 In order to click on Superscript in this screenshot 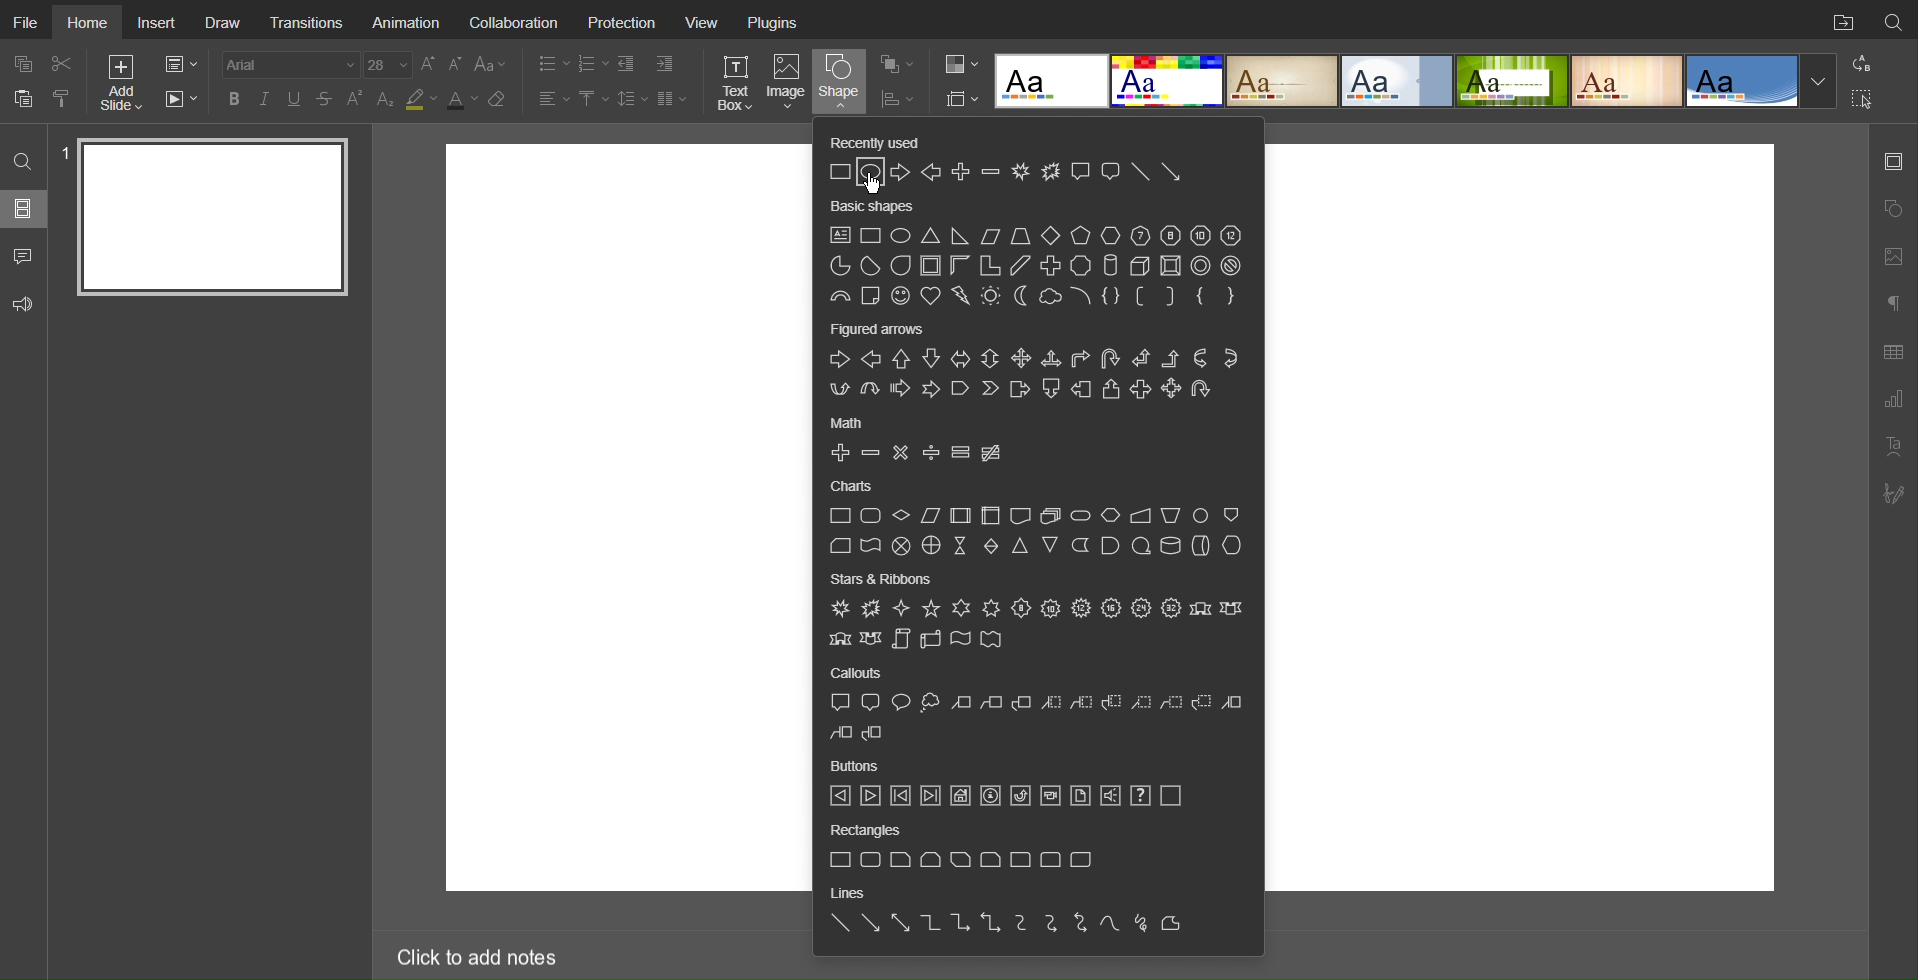, I will do `click(356, 99)`.